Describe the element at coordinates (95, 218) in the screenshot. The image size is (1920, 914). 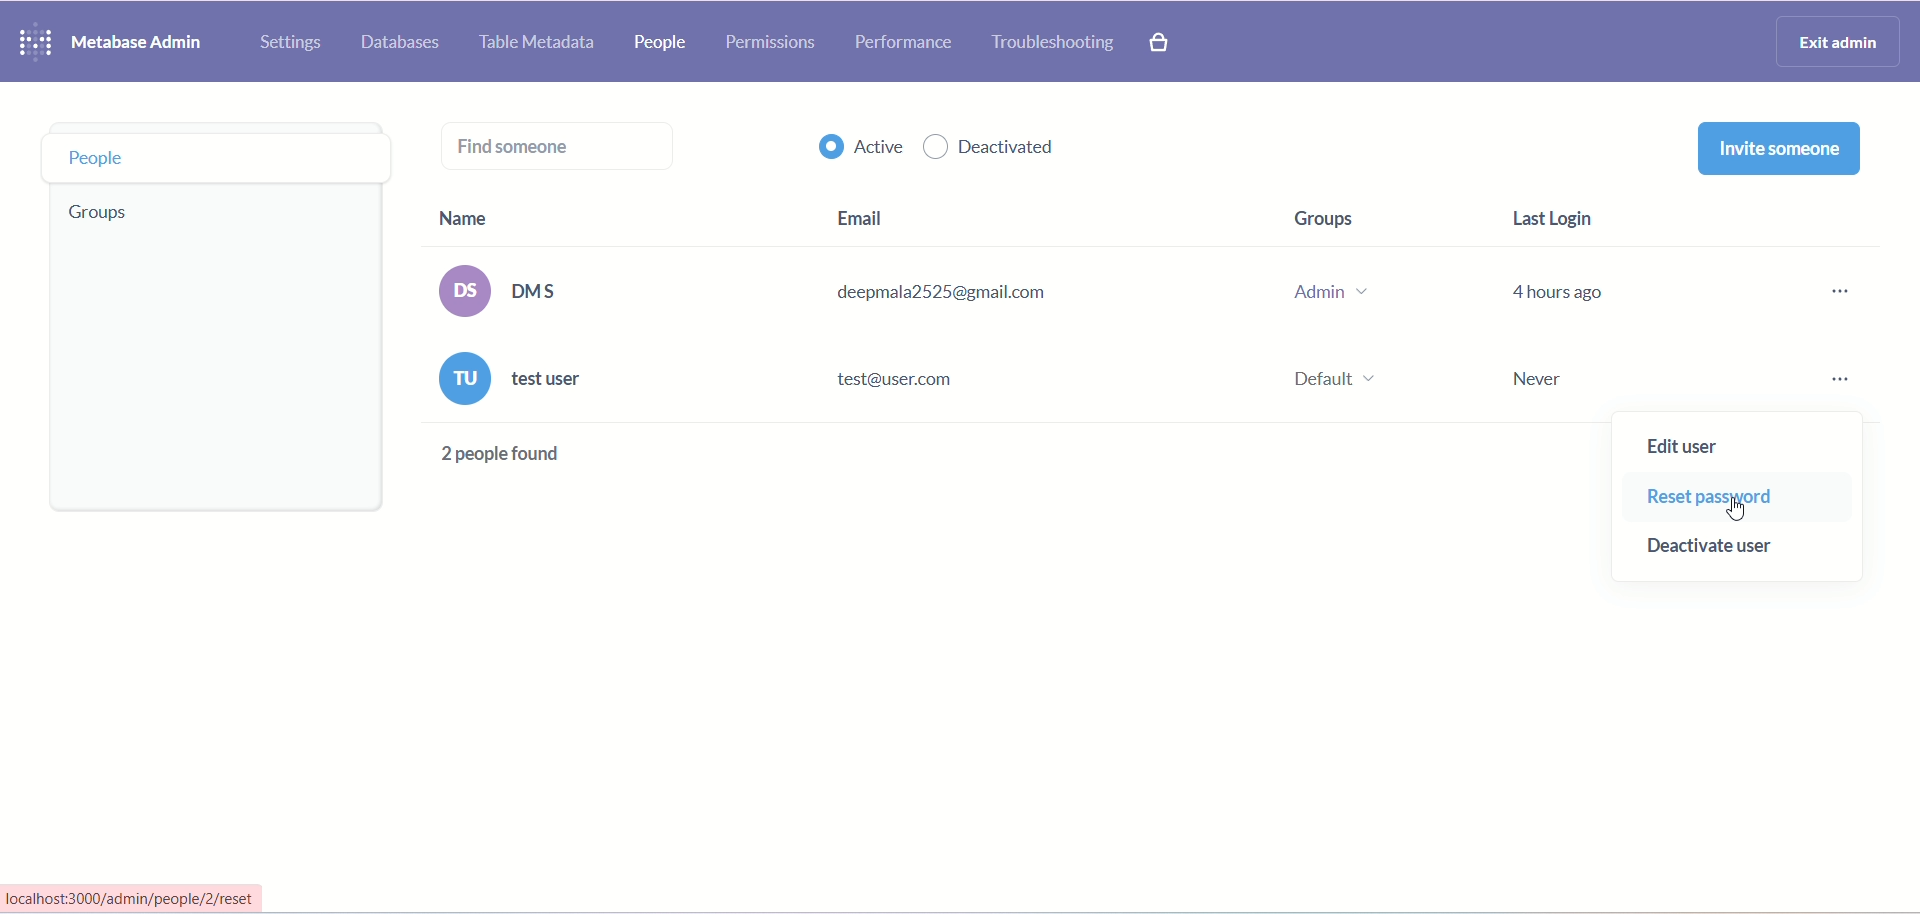
I see `group` at that location.